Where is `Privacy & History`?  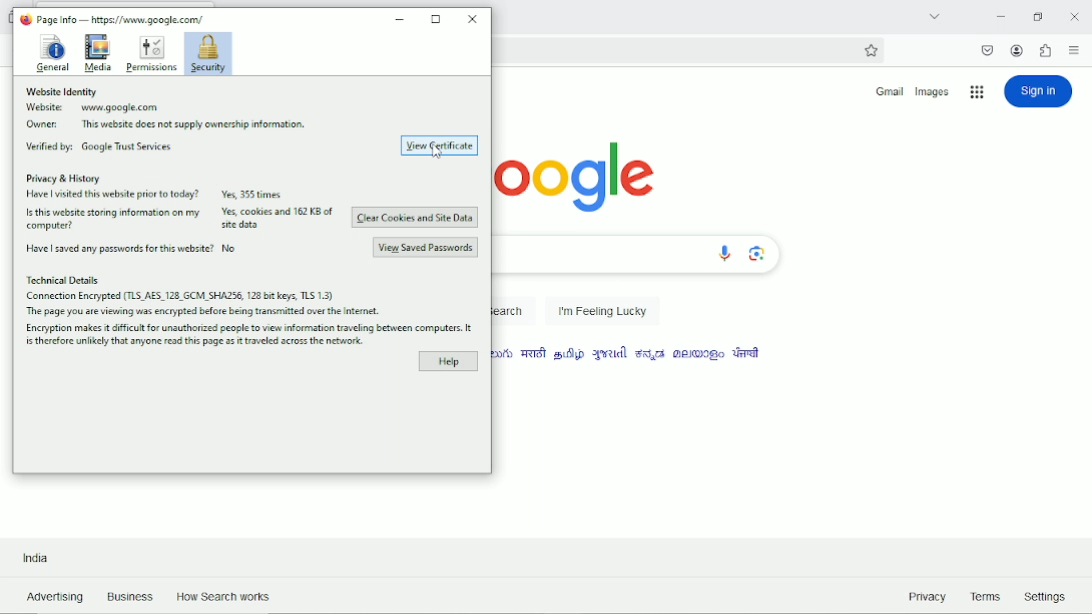 Privacy & History is located at coordinates (64, 178).